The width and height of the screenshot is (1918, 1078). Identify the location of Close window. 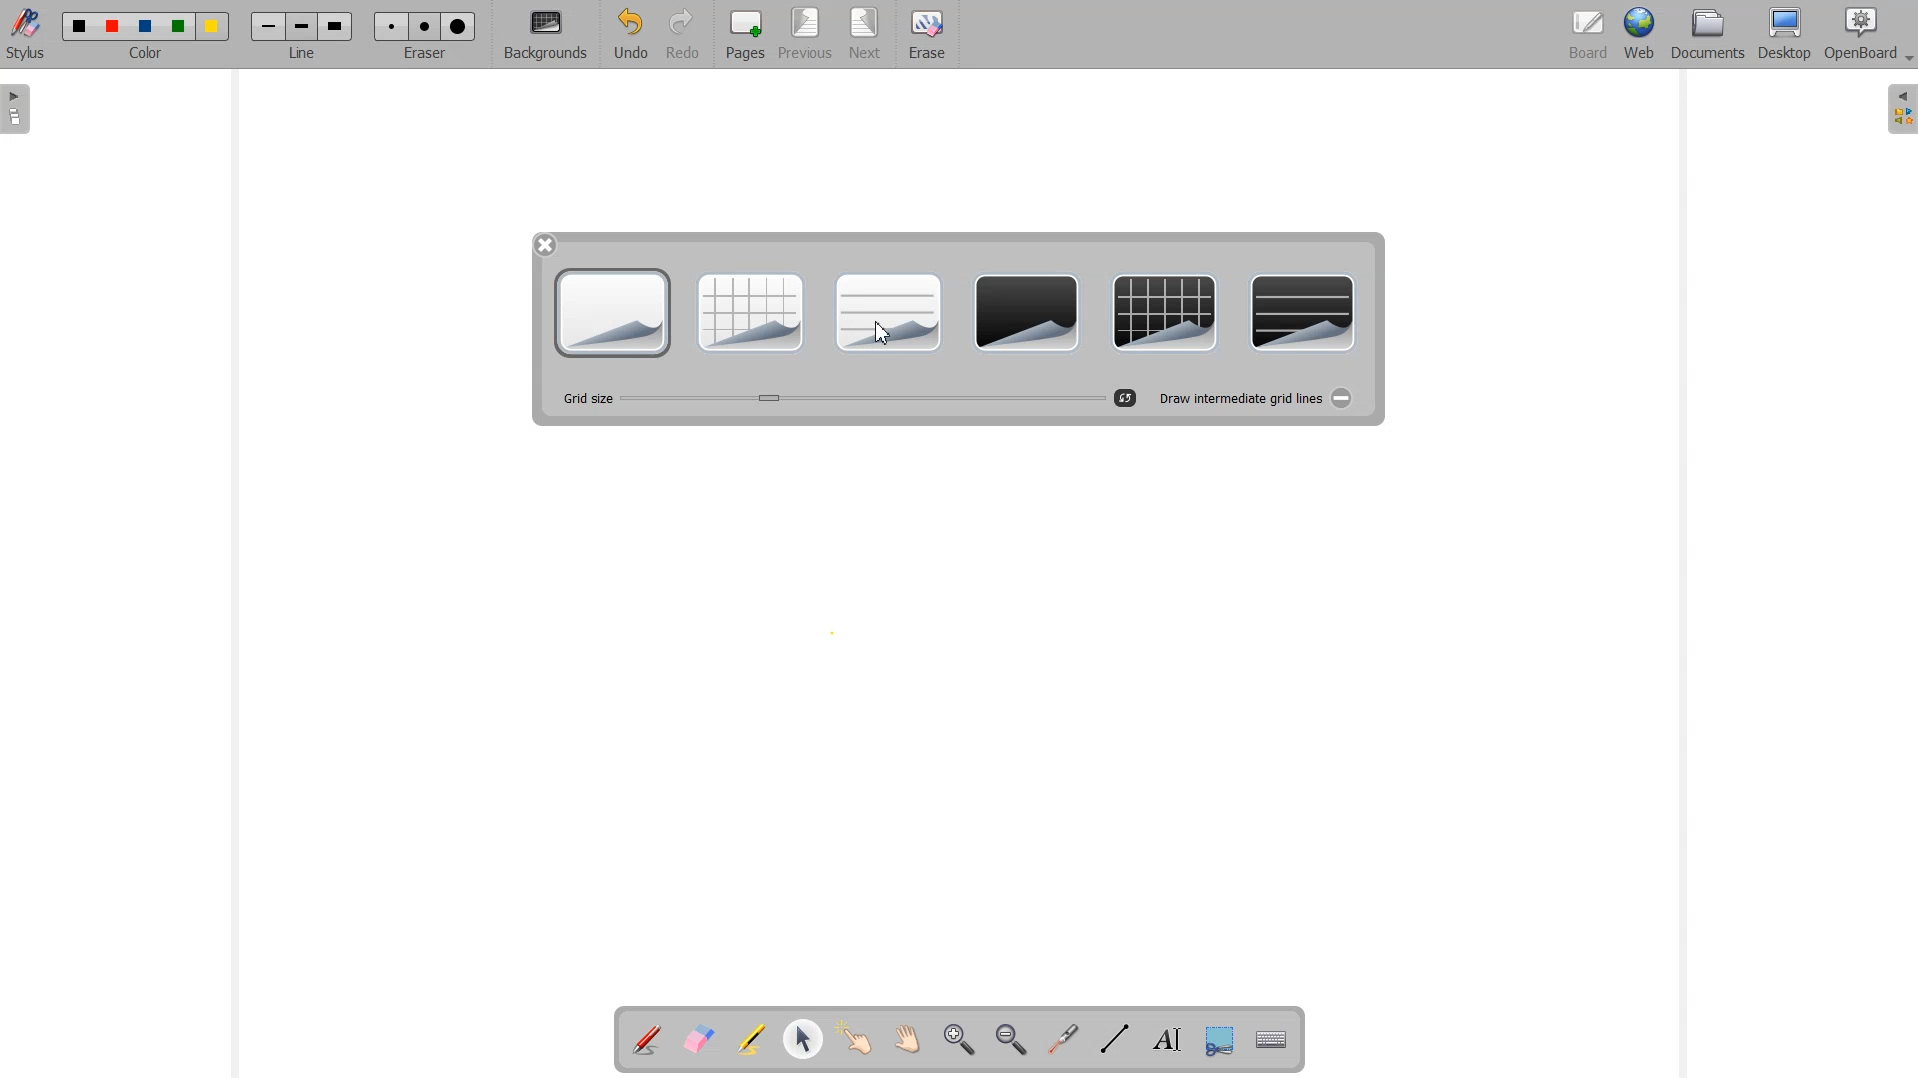
(546, 244).